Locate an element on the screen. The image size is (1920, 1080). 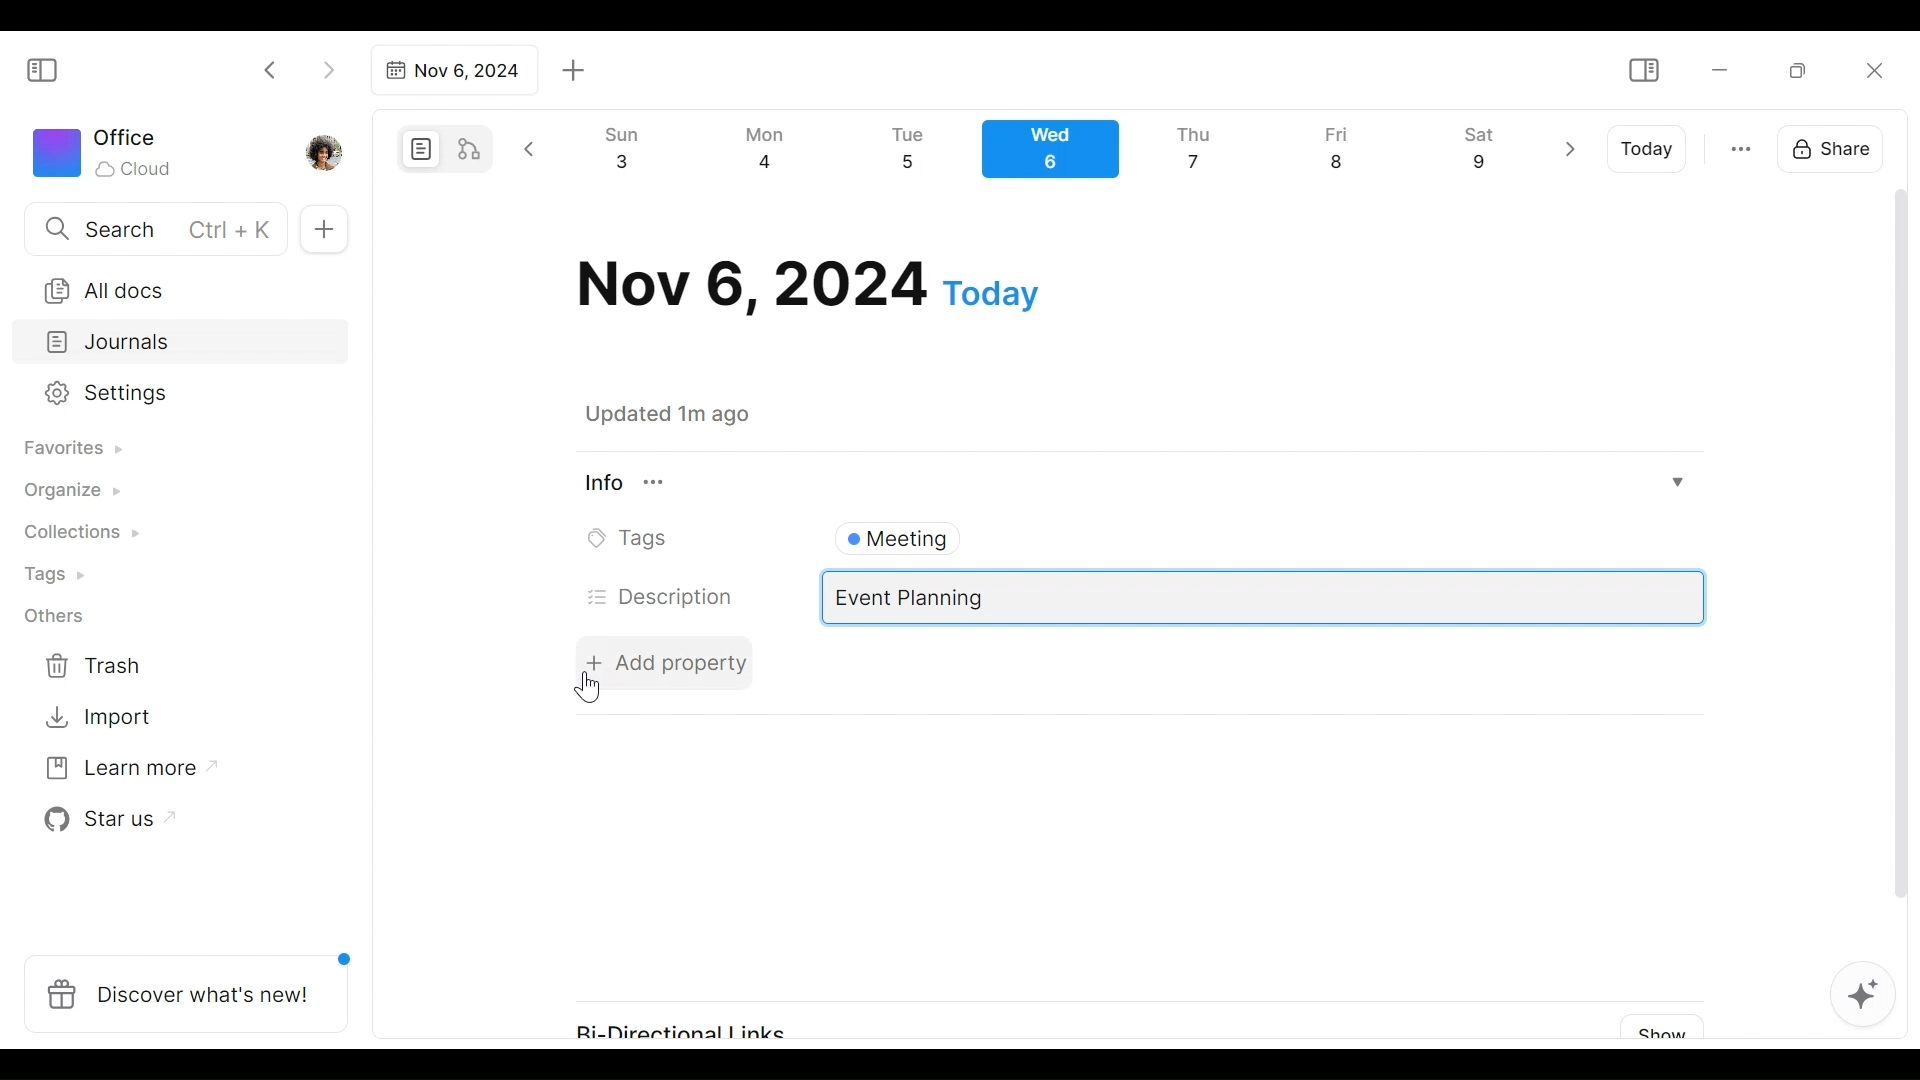
Today is located at coordinates (1649, 149).